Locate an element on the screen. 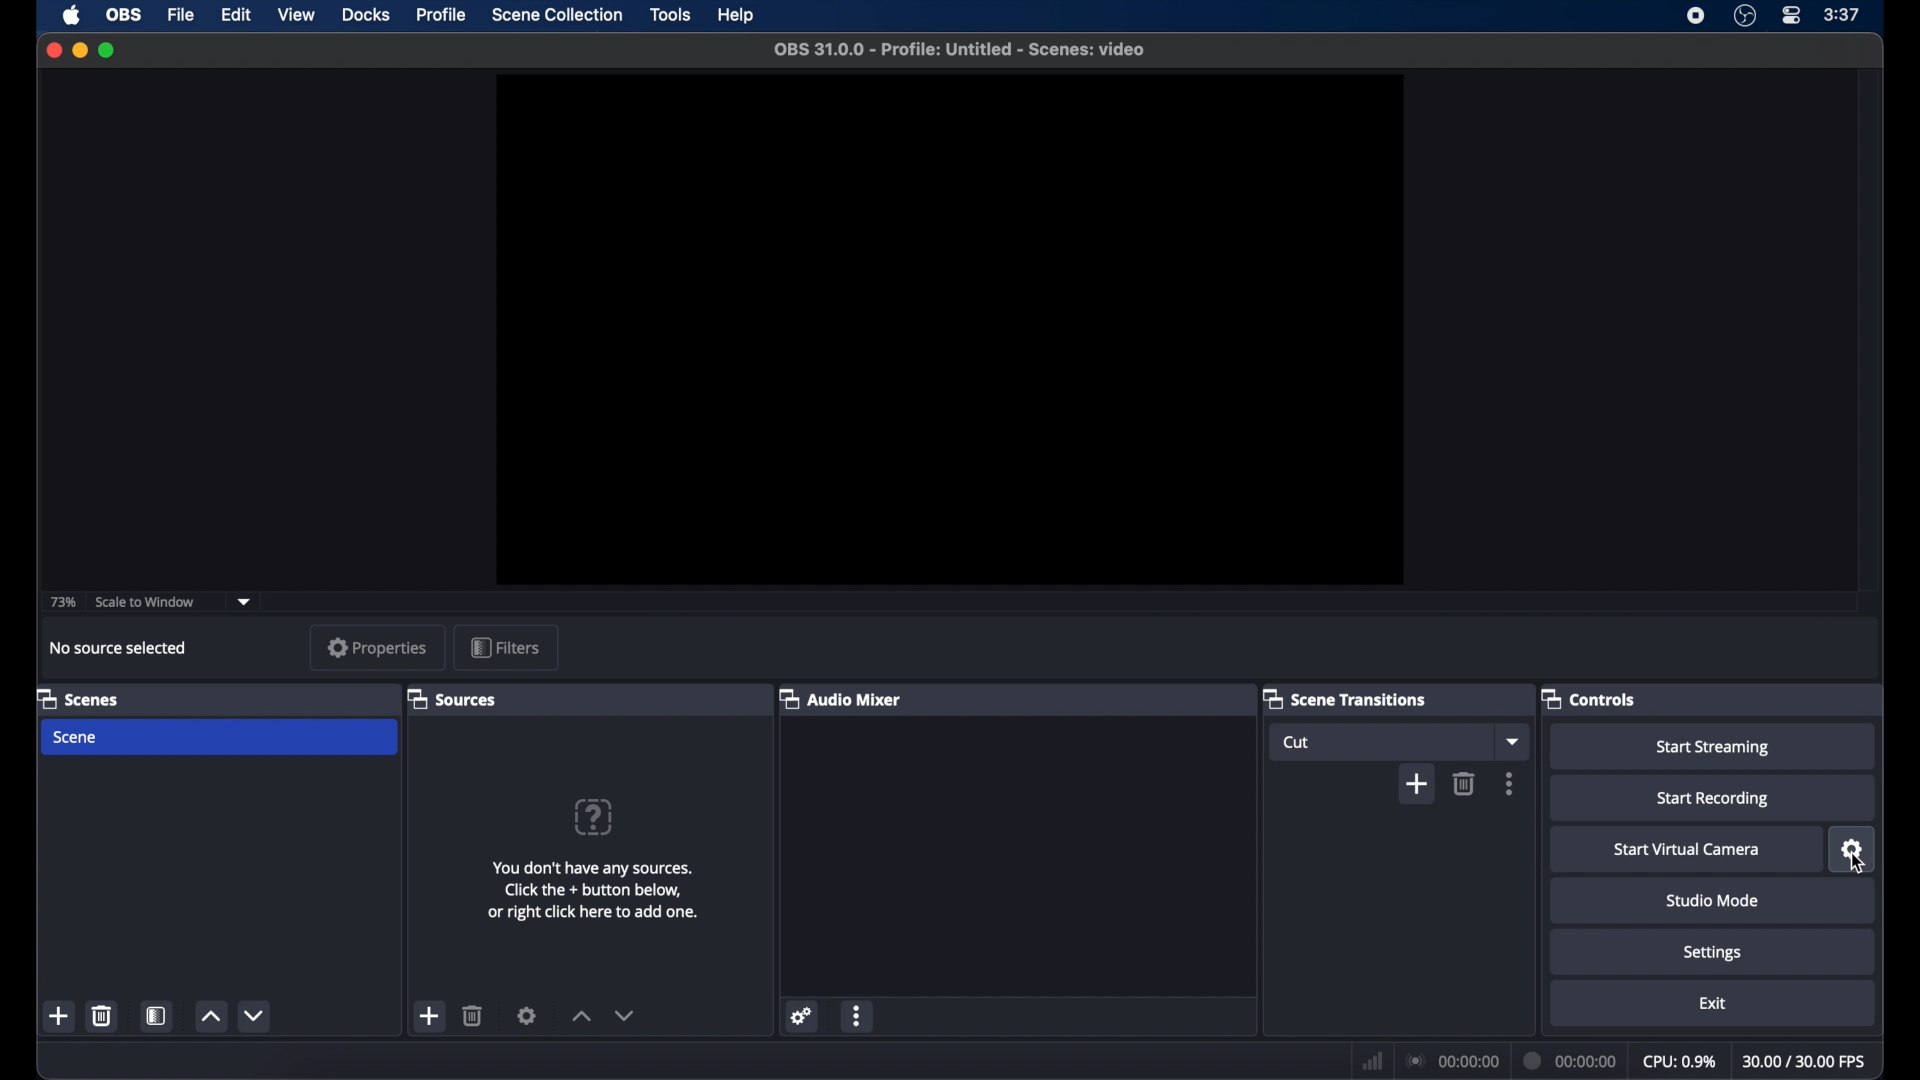 This screenshot has height=1080, width=1920. add is located at coordinates (430, 1016).